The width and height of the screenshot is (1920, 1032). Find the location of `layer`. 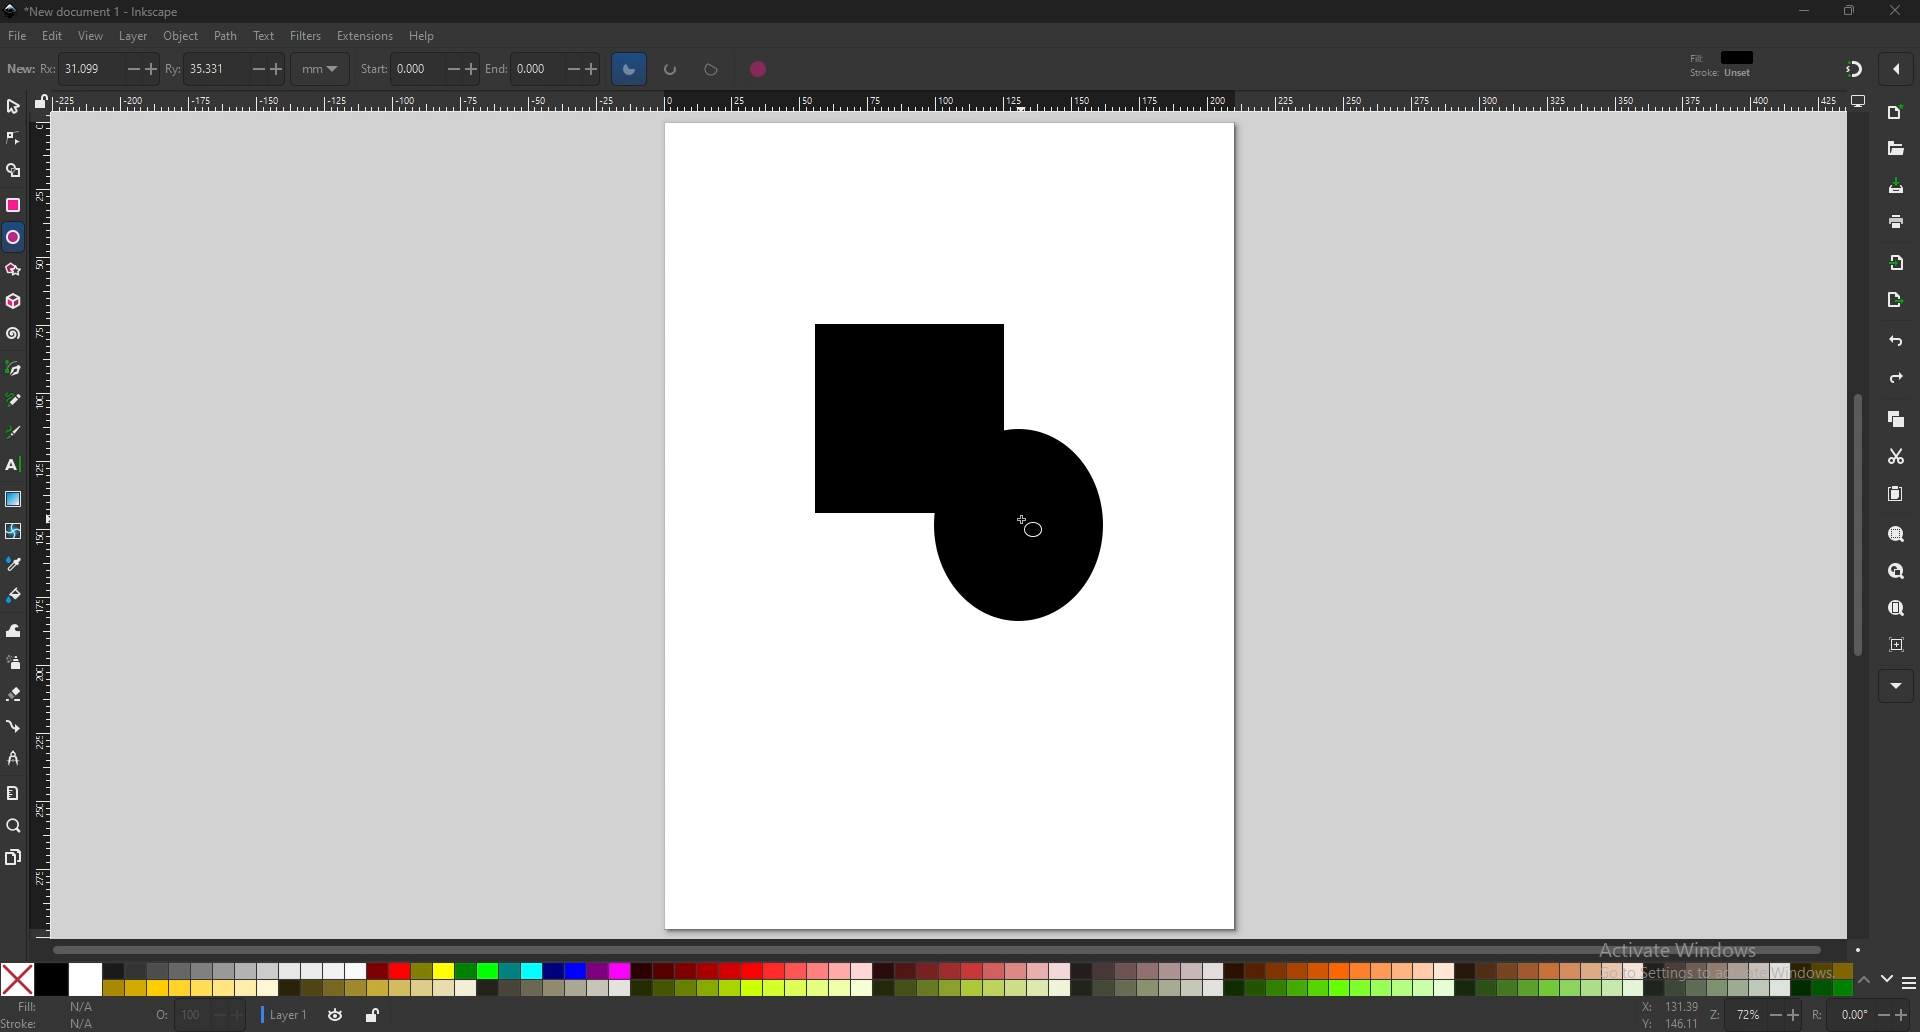

layer is located at coordinates (135, 37).